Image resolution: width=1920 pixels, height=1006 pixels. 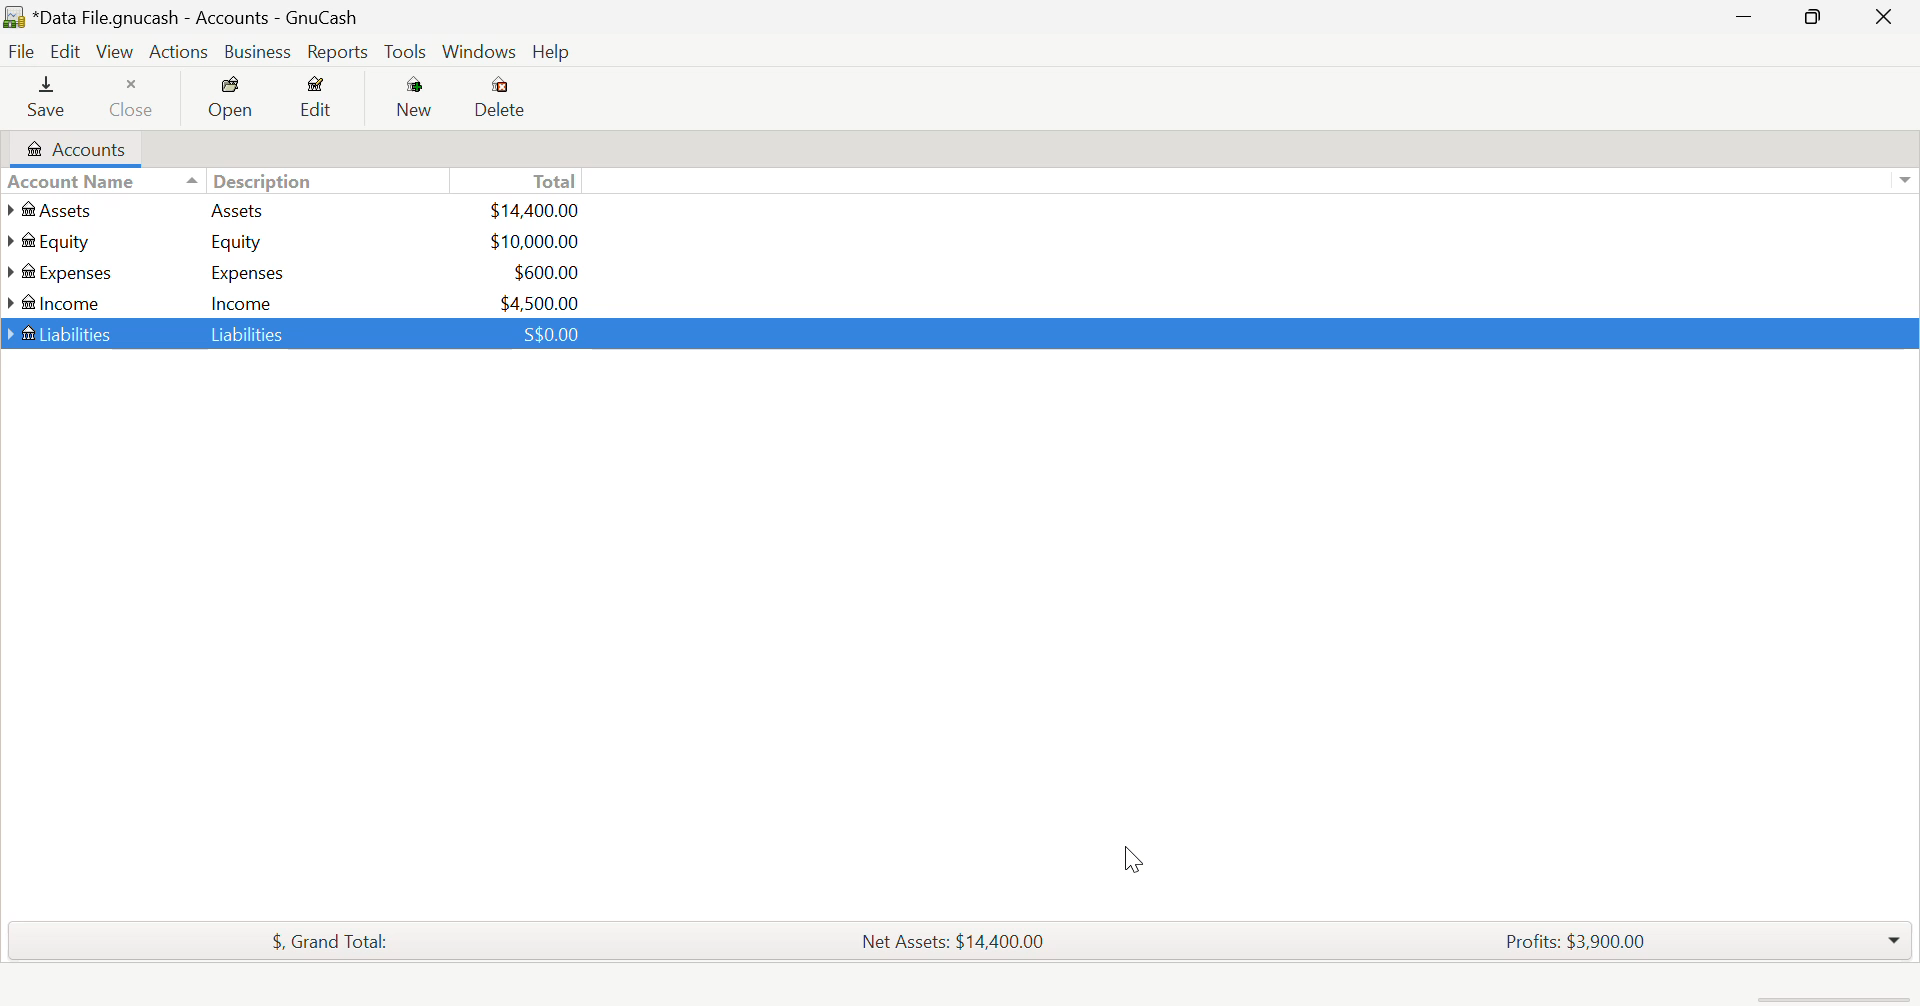 I want to click on Reports, so click(x=342, y=52).